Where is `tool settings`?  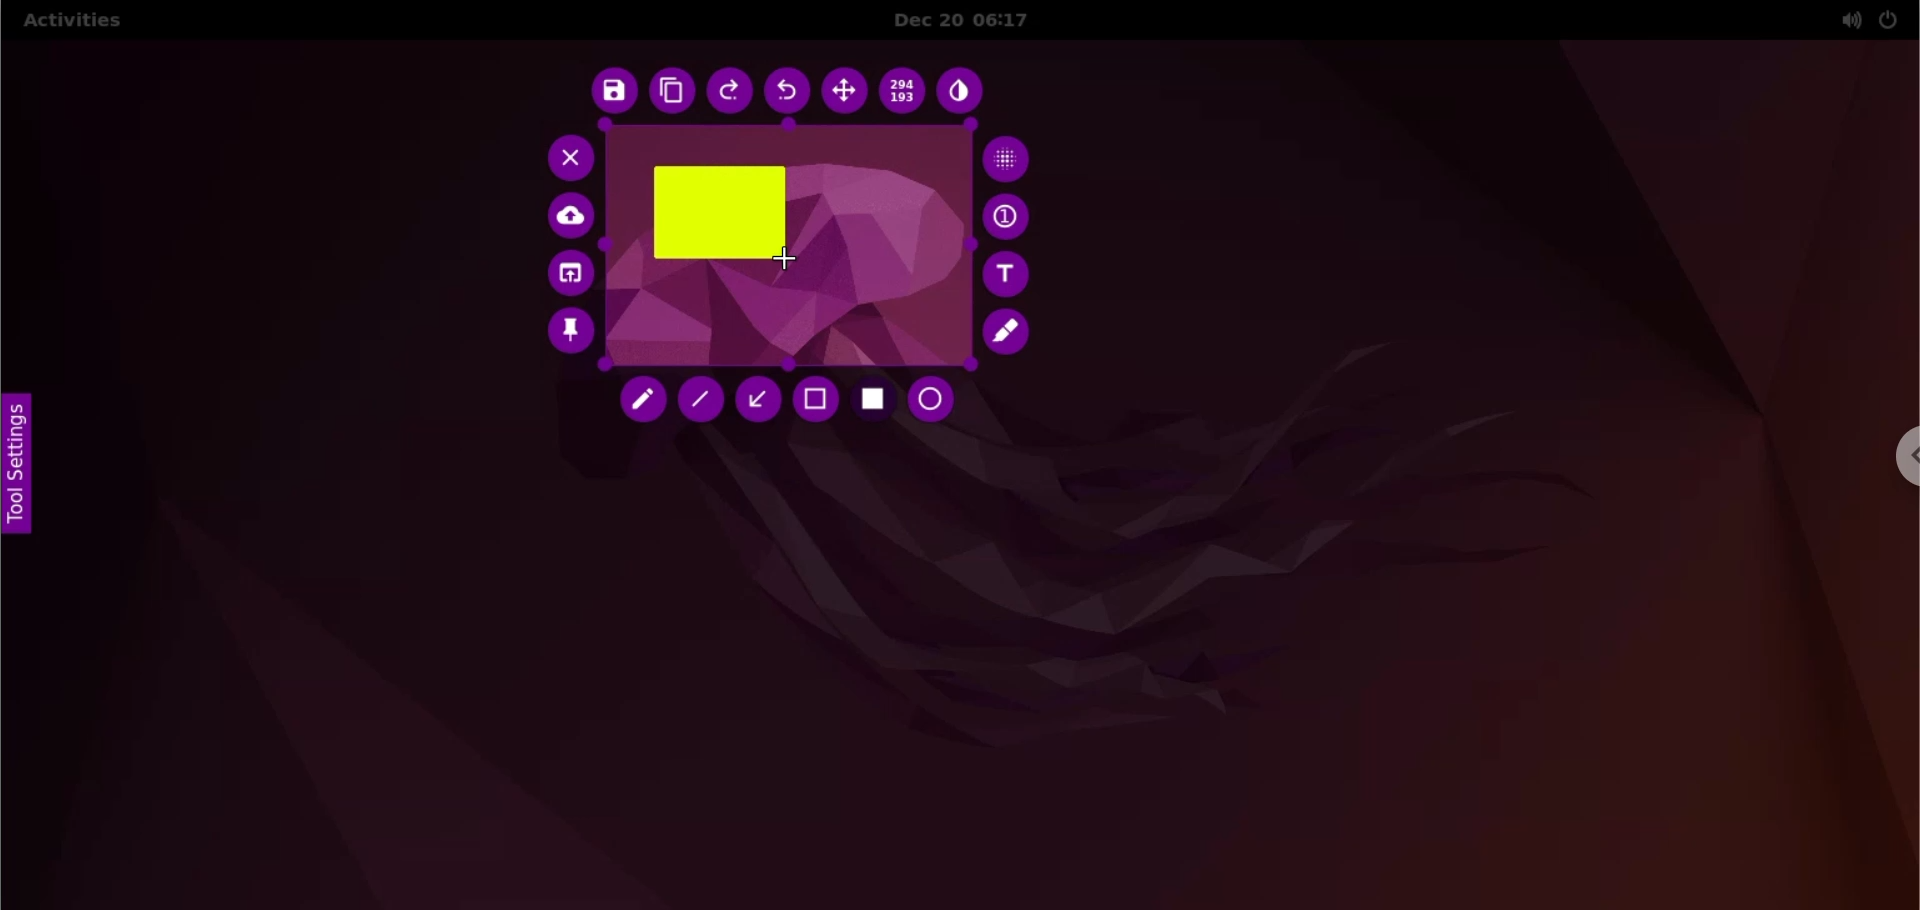 tool settings is located at coordinates (24, 466).